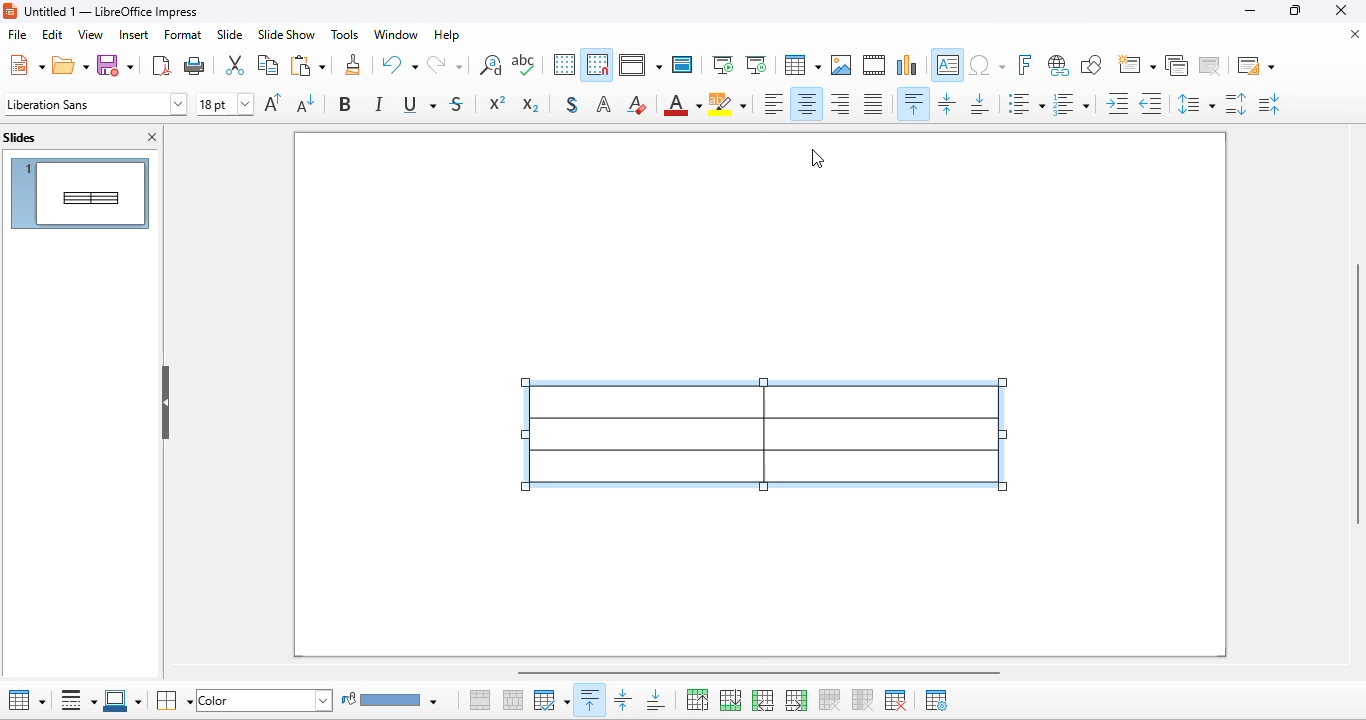 The height and width of the screenshot is (720, 1366). I want to click on clear direct formatting, so click(636, 104).